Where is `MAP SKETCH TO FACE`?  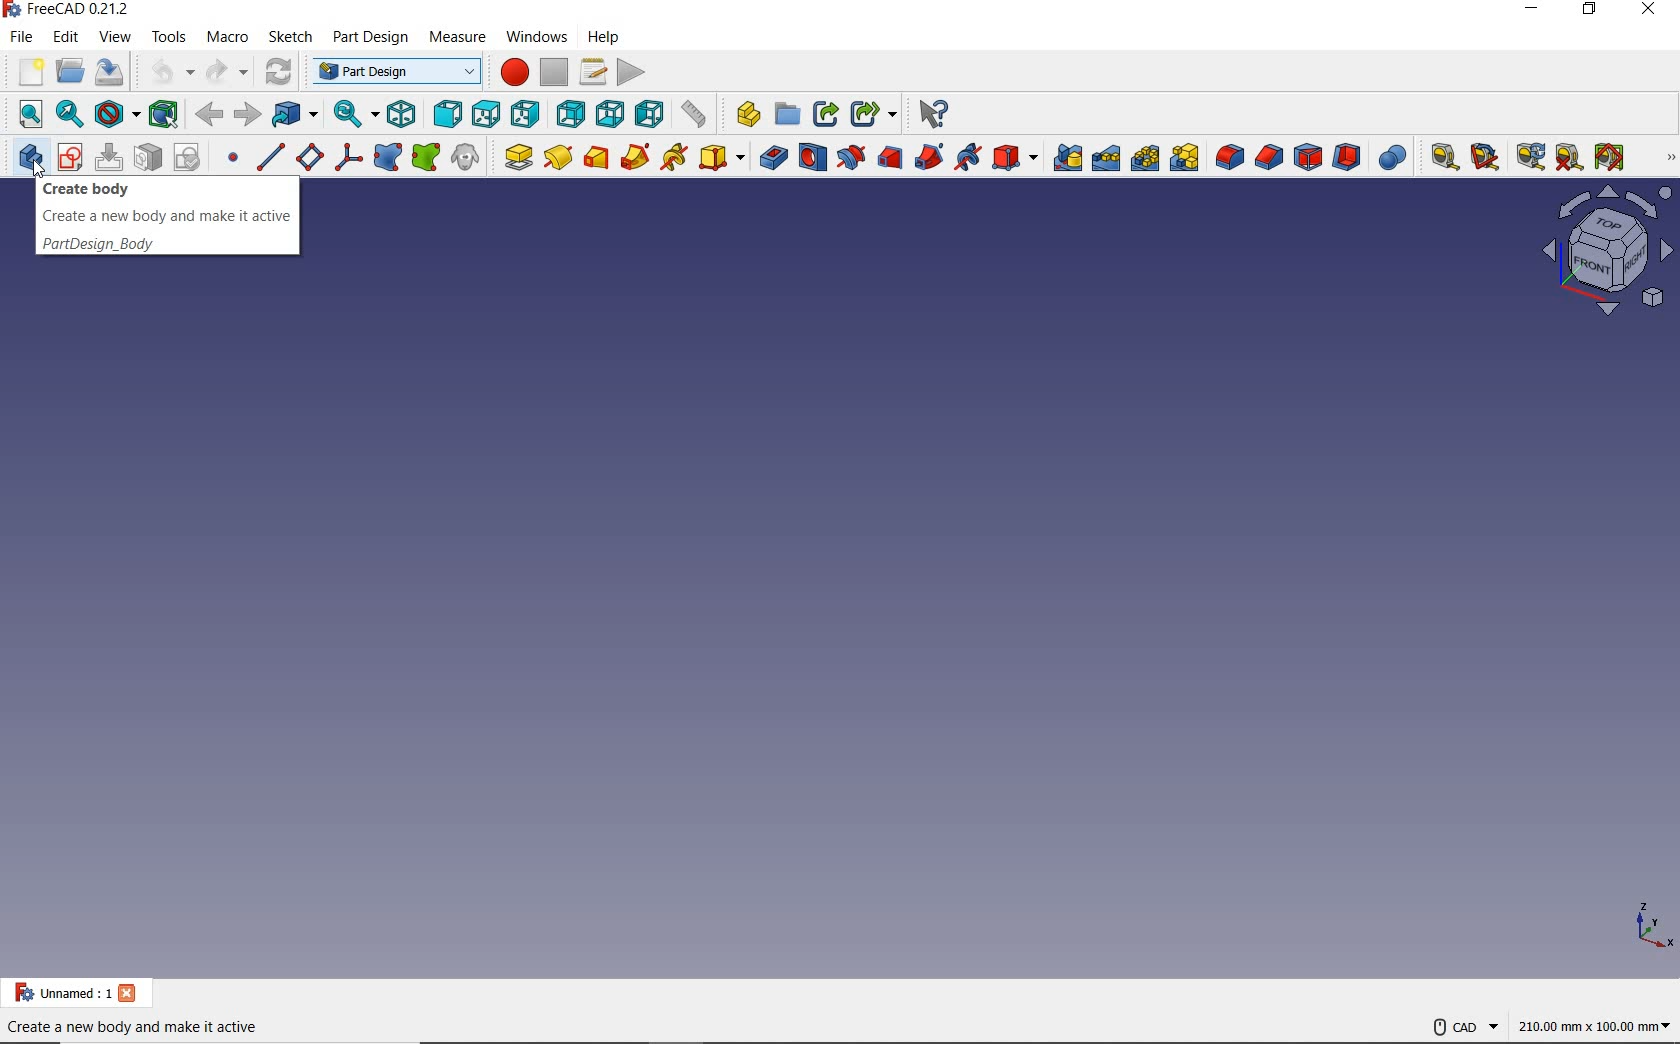 MAP SKETCH TO FACE is located at coordinates (149, 156).